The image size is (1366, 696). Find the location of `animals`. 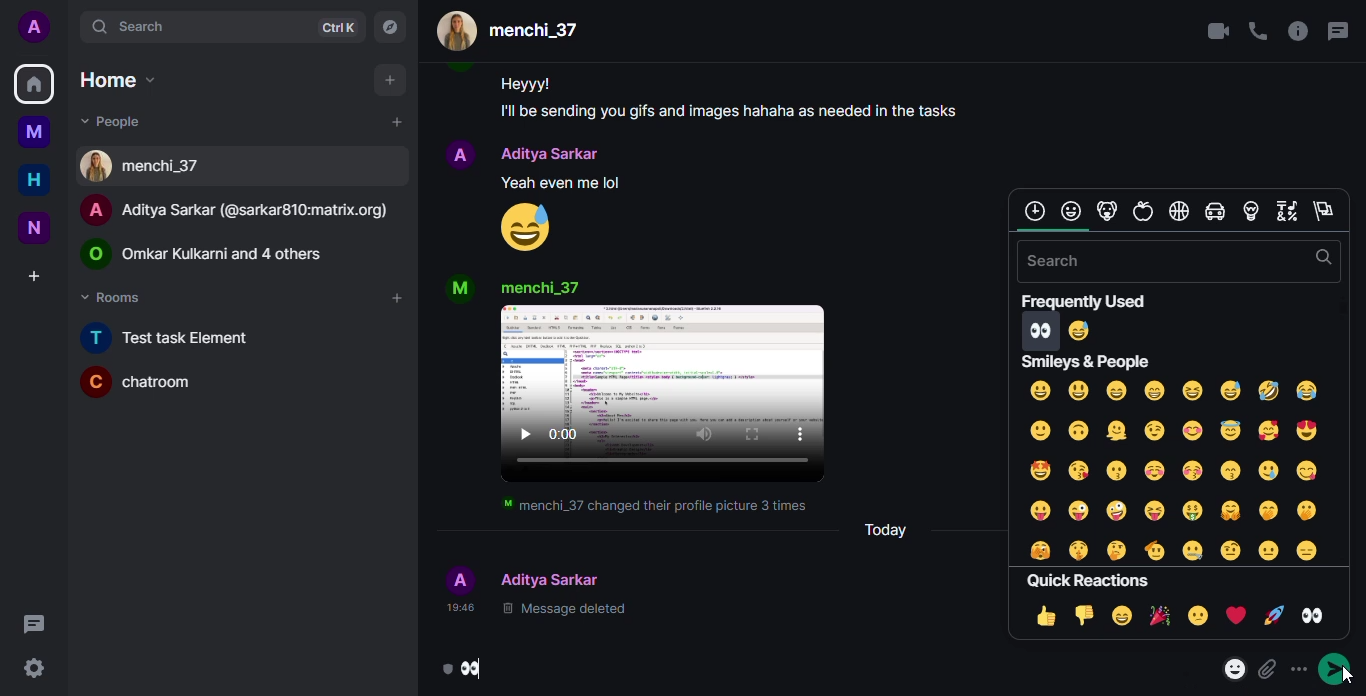

animals is located at coordinates (1106, 211).